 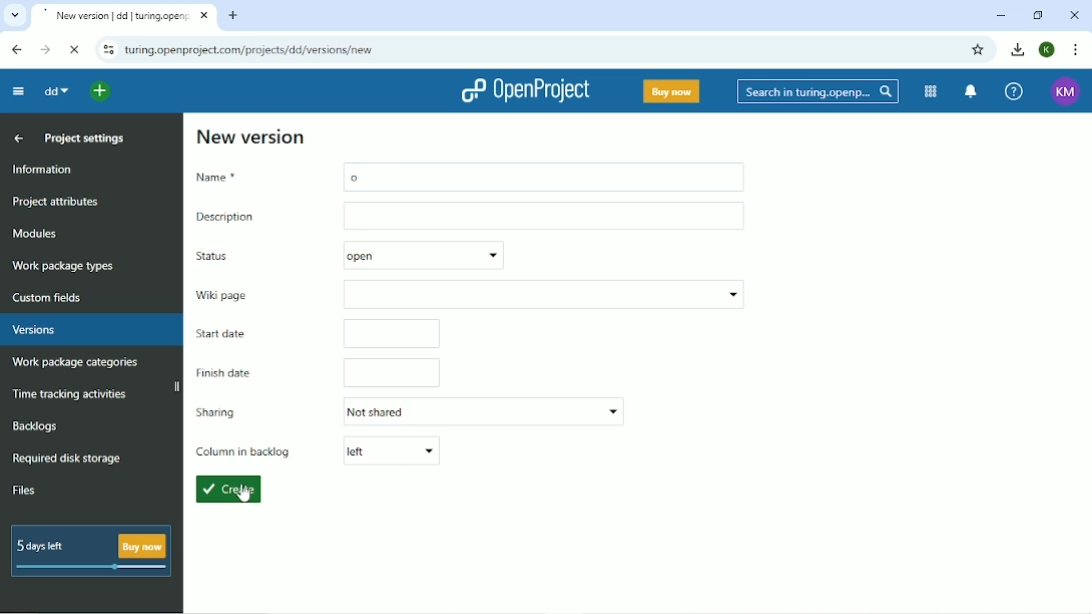 I want to click on Buy now, so click(x=673, y=91).